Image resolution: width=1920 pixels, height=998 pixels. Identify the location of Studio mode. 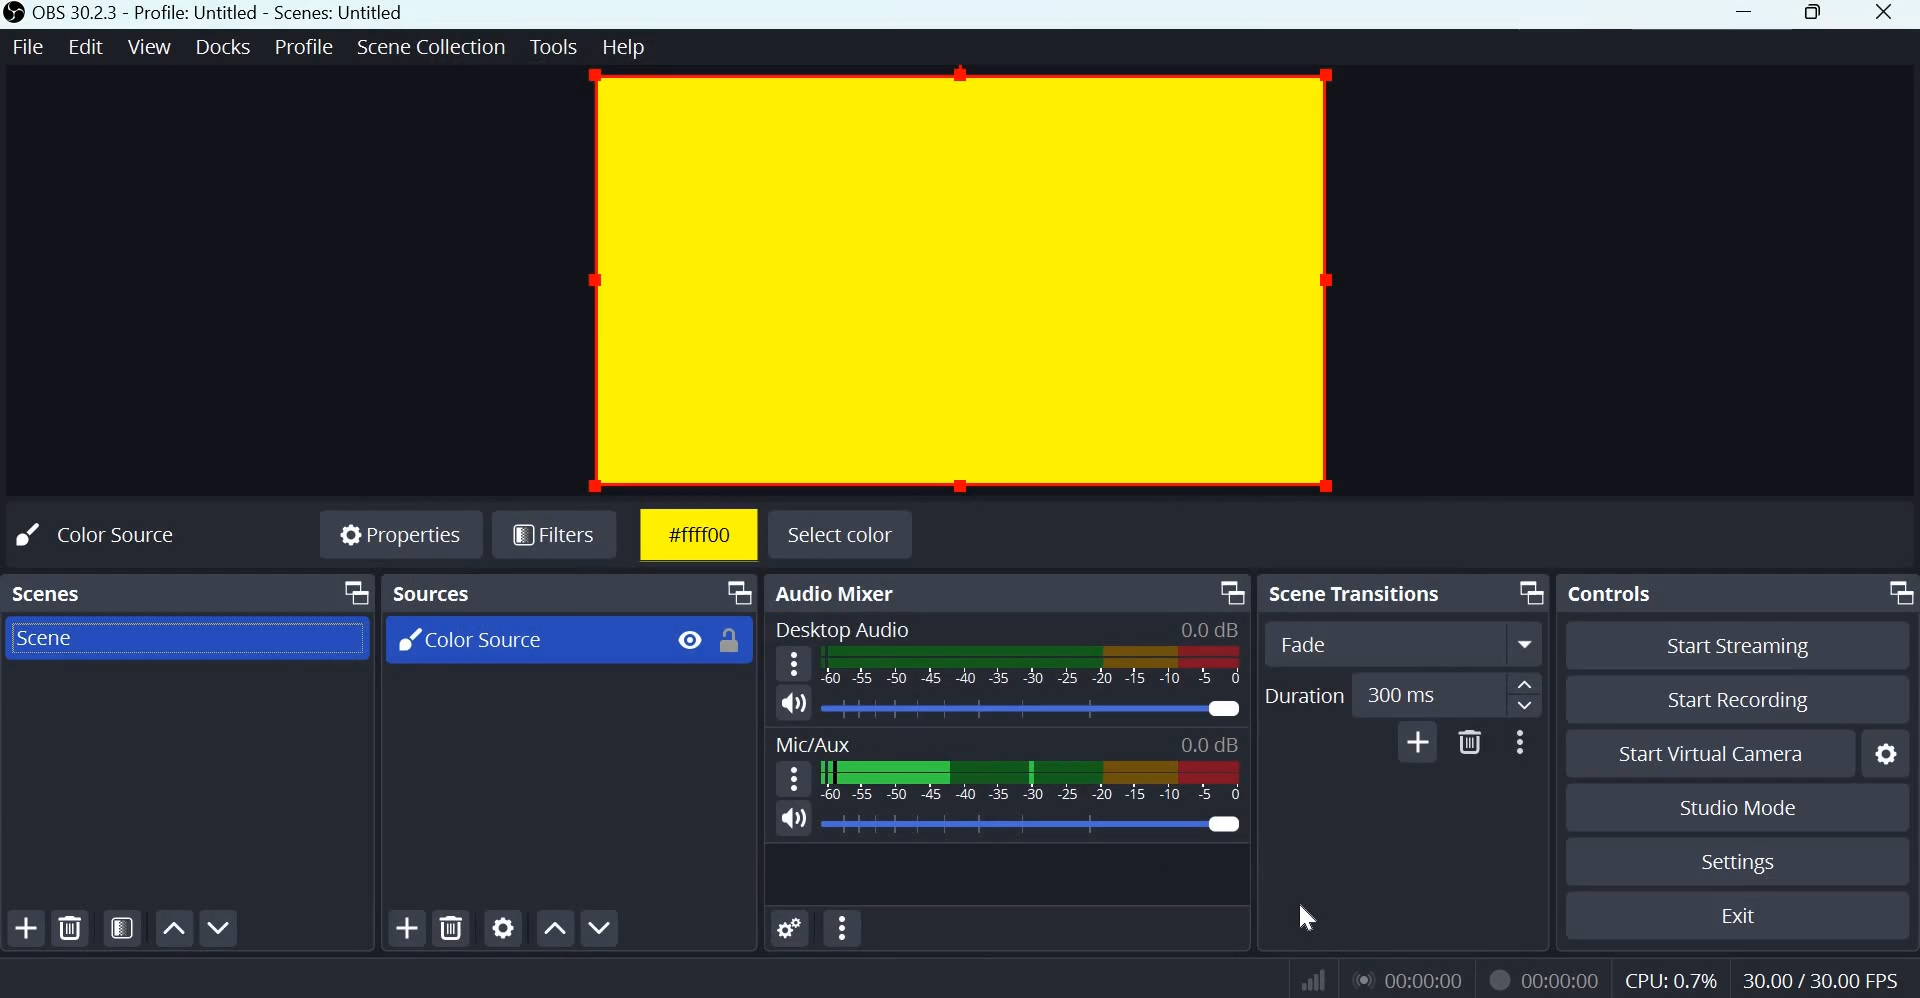
(1735, 807).